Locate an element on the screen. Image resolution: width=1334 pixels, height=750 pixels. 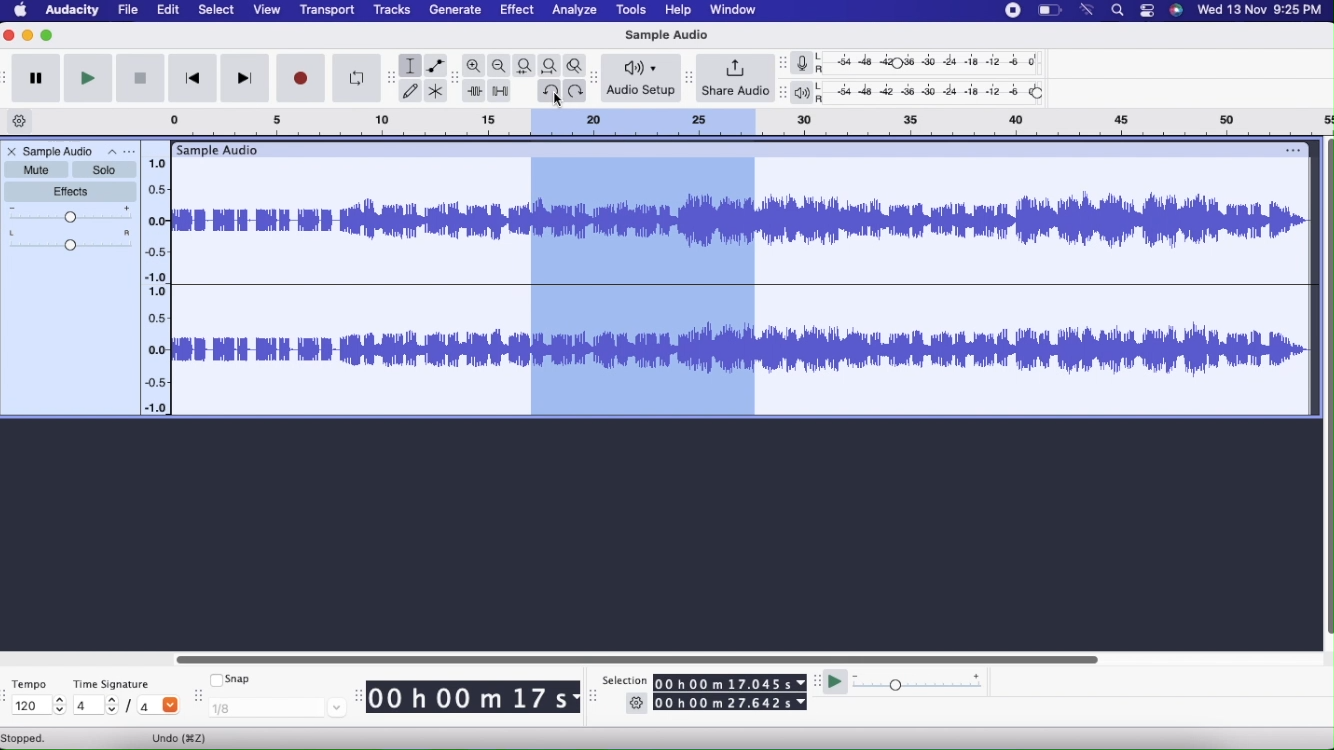
Sample Audio is located at coordinates (71, 151).